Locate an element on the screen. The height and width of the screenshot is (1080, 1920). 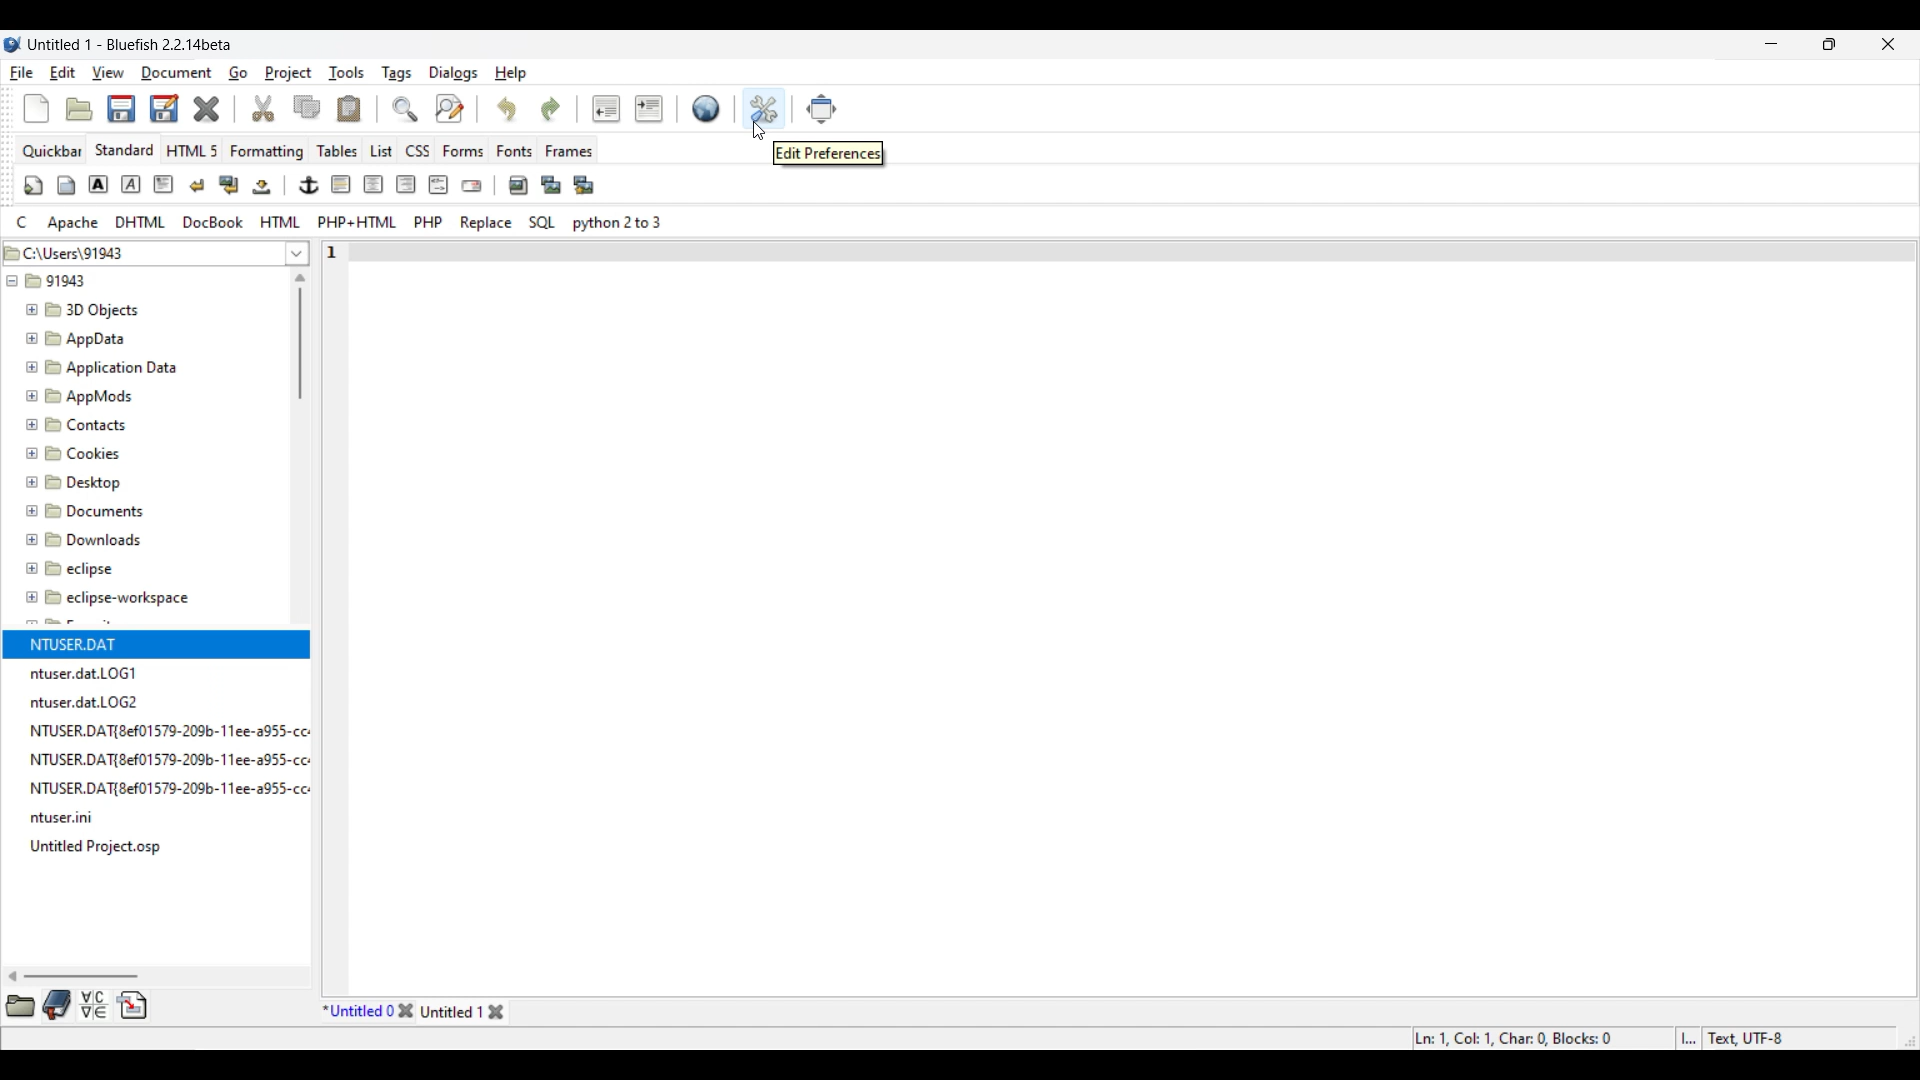
eclipse-workspace is located at coordinates (109, 602).